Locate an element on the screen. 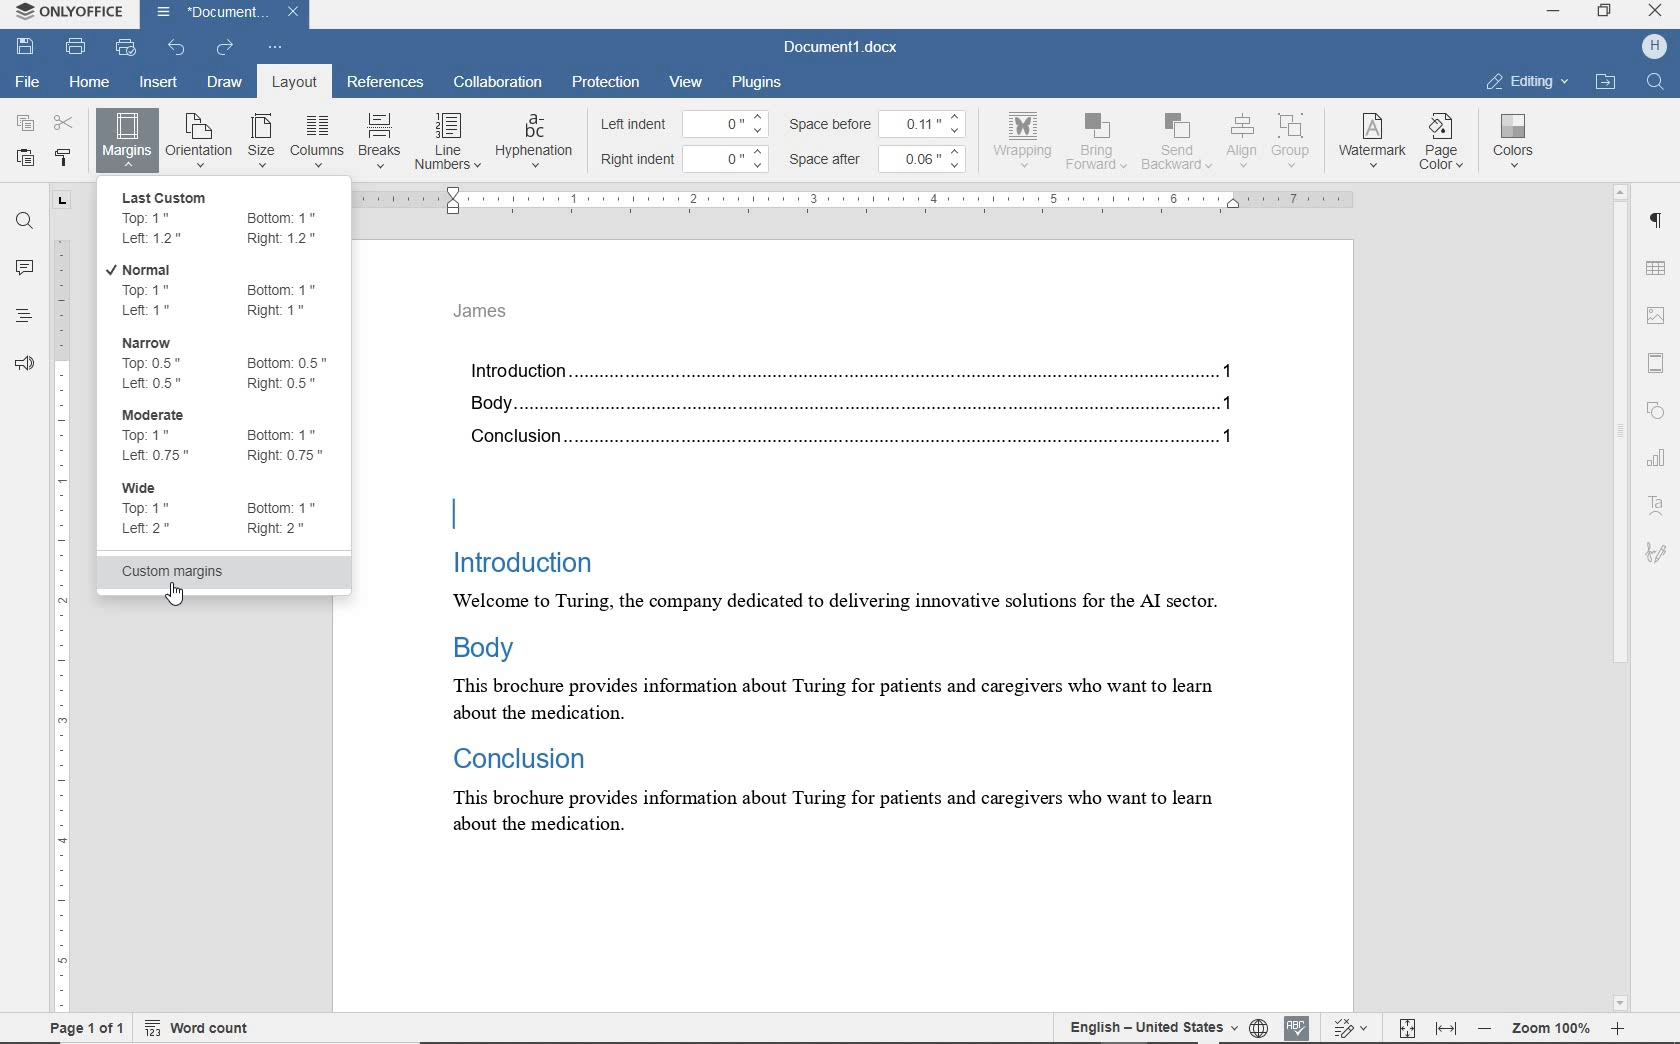 The height and width of the screenshot is (1044, 1680). Last Custom is located at coordinates (230, 217).